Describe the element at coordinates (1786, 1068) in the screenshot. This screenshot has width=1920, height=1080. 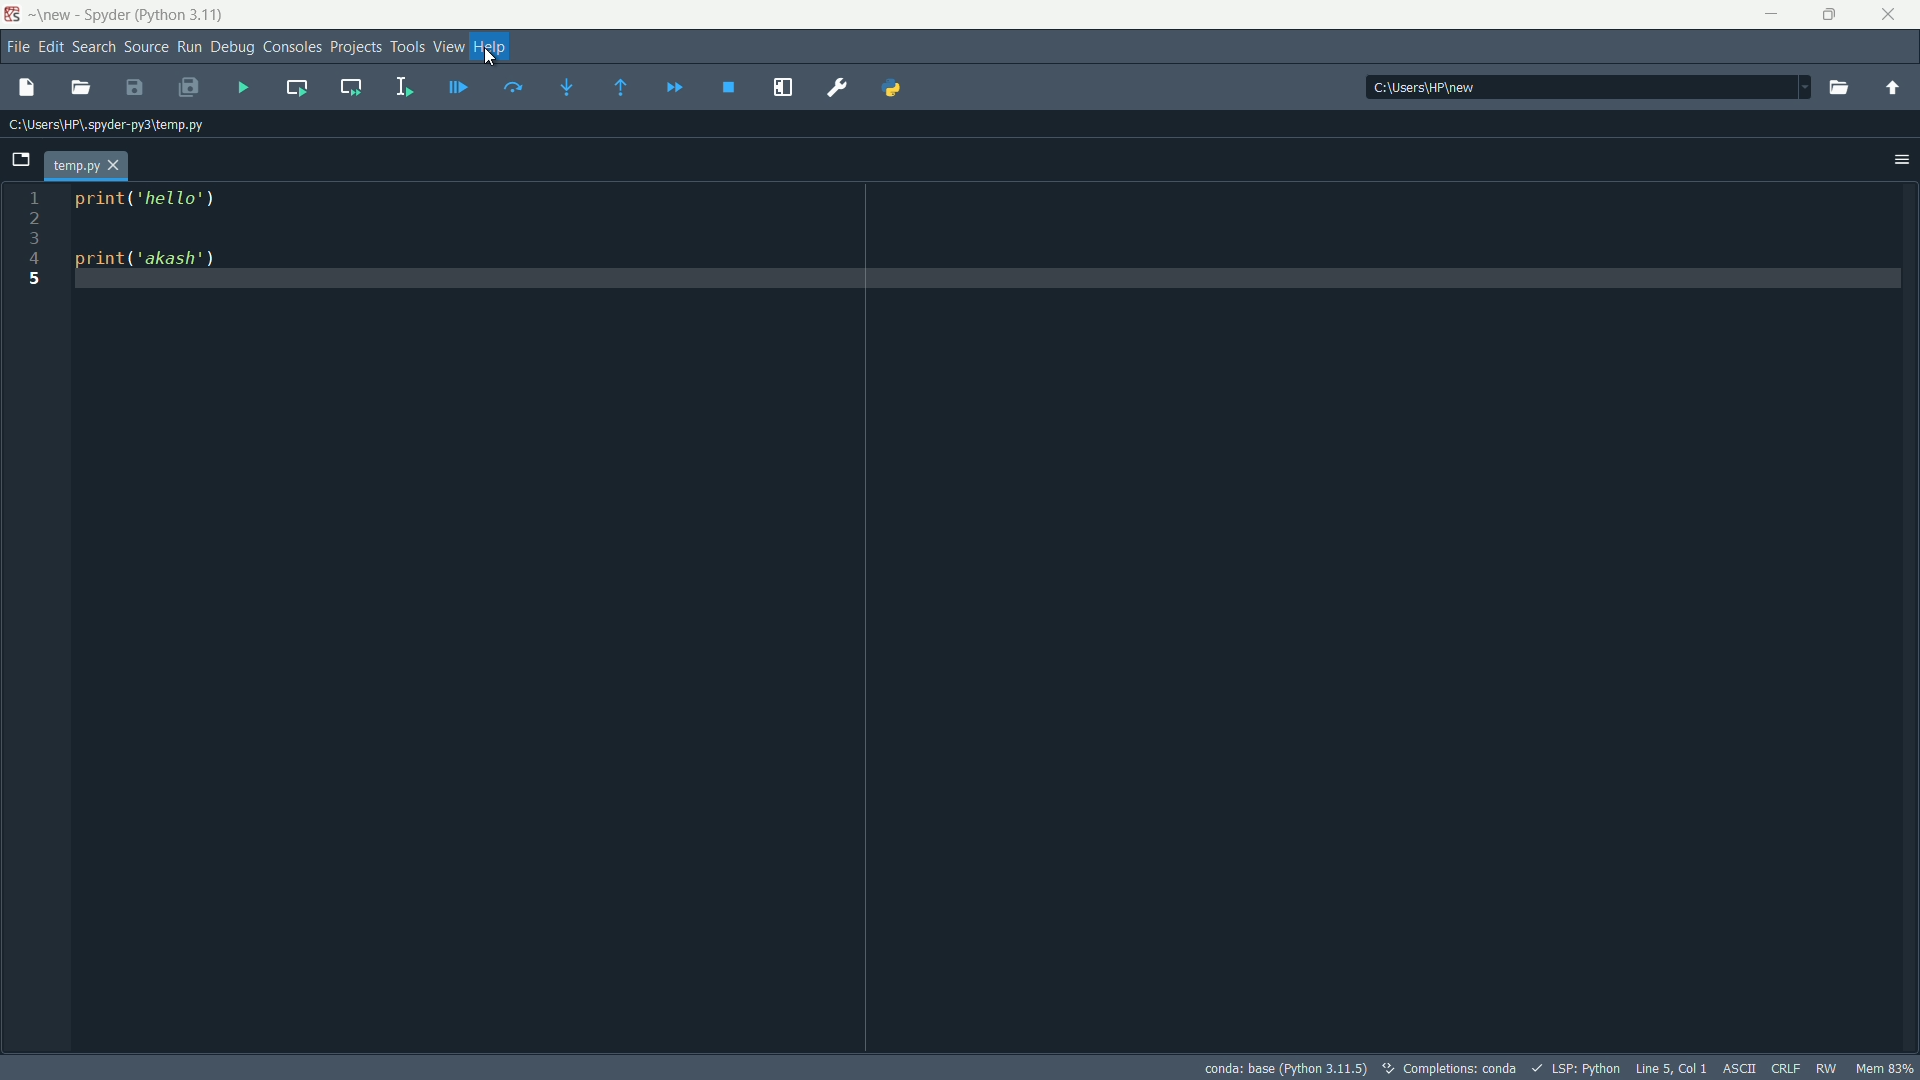
I see `file eol status` at that location.